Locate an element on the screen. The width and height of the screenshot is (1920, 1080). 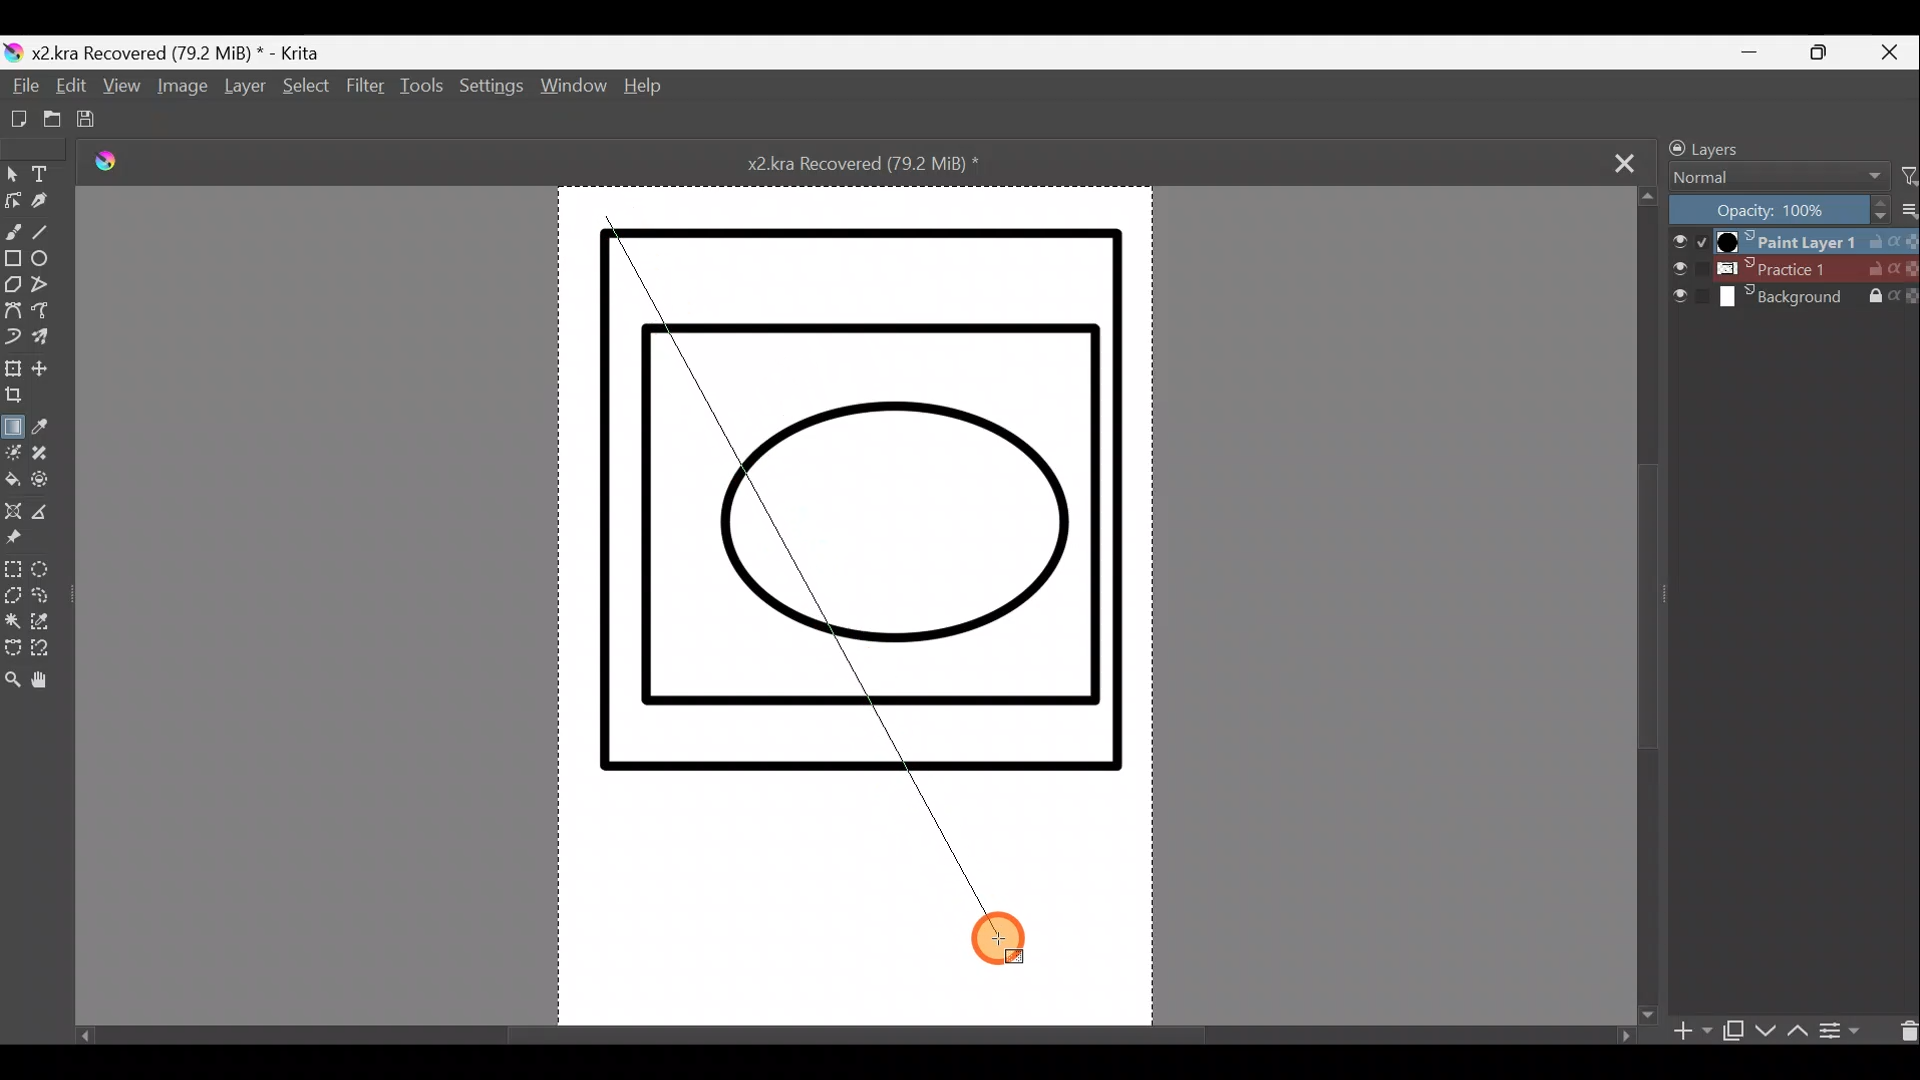
Text tool is located at coordinates (46, 174).